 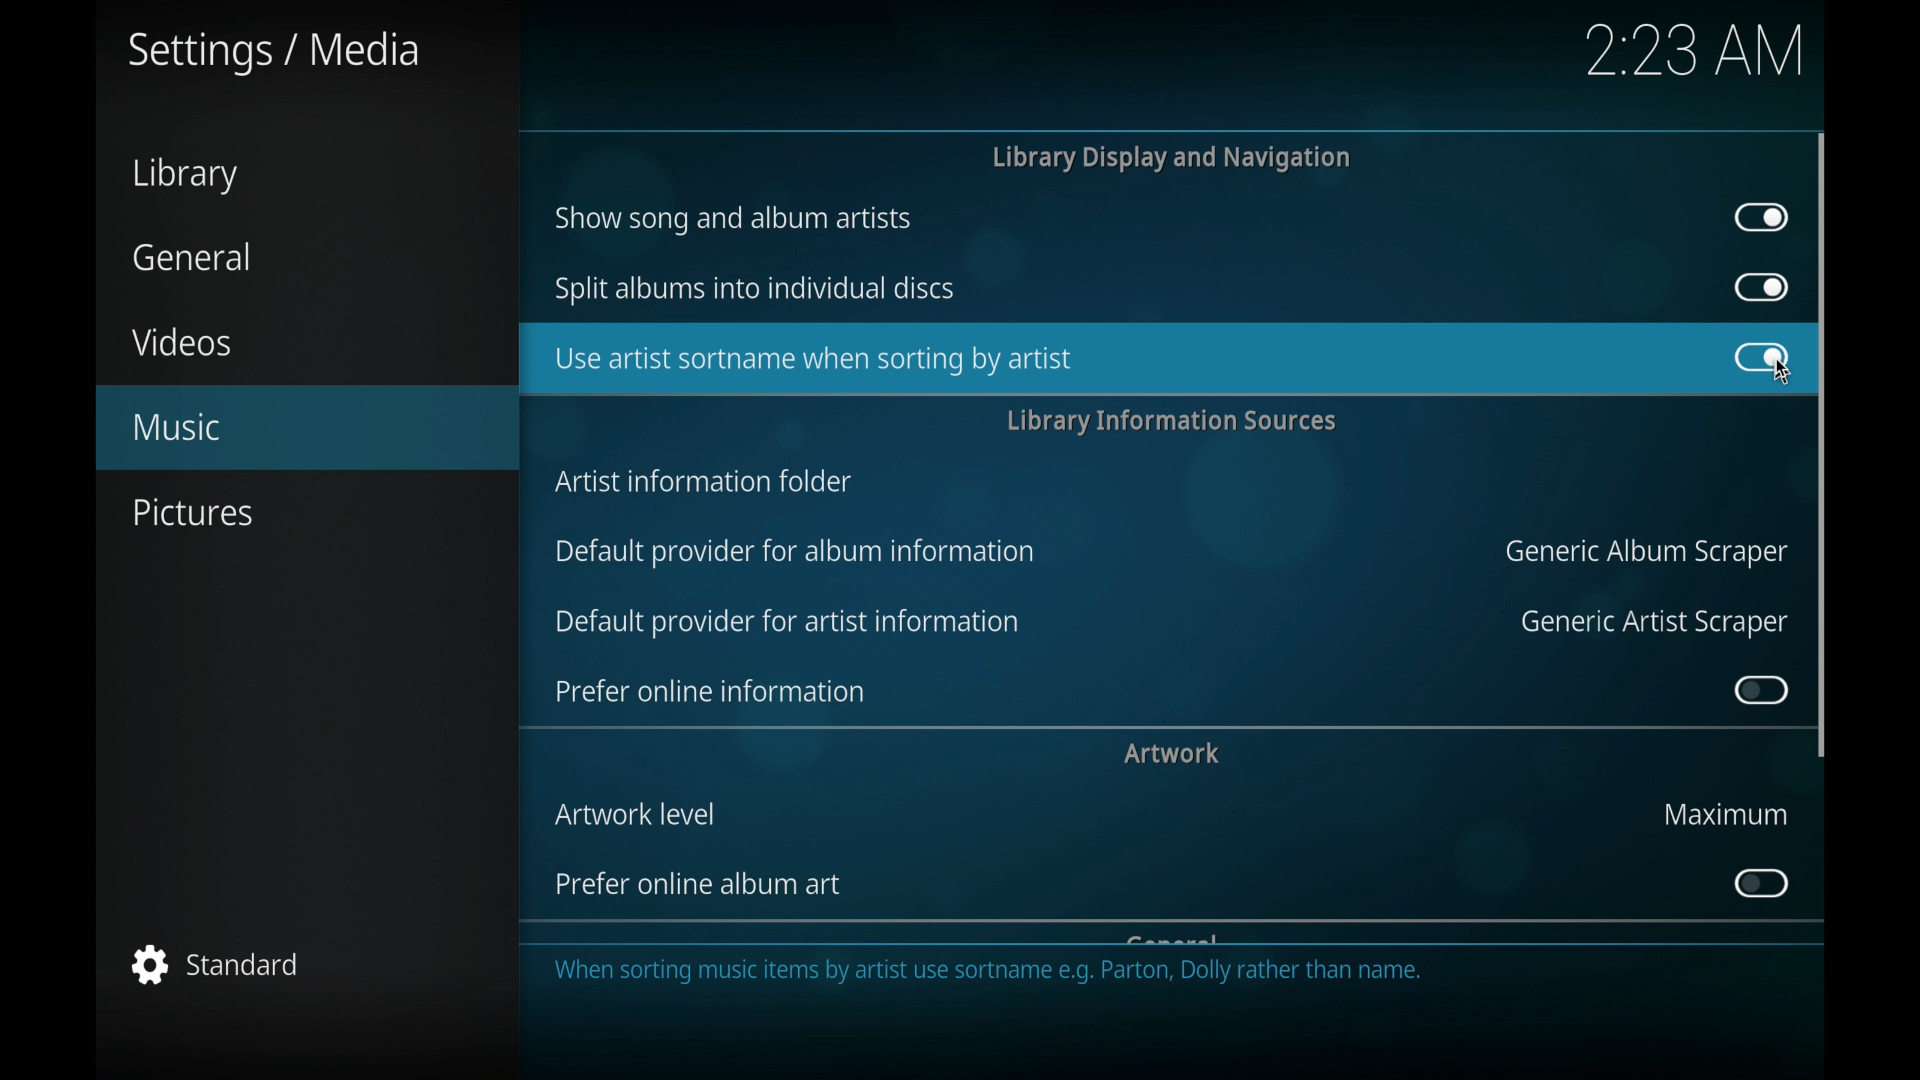 What do you see at coordinates (1759, 883) in the screenshot?
I see `toggle button` at bounding box center [1759, 883].